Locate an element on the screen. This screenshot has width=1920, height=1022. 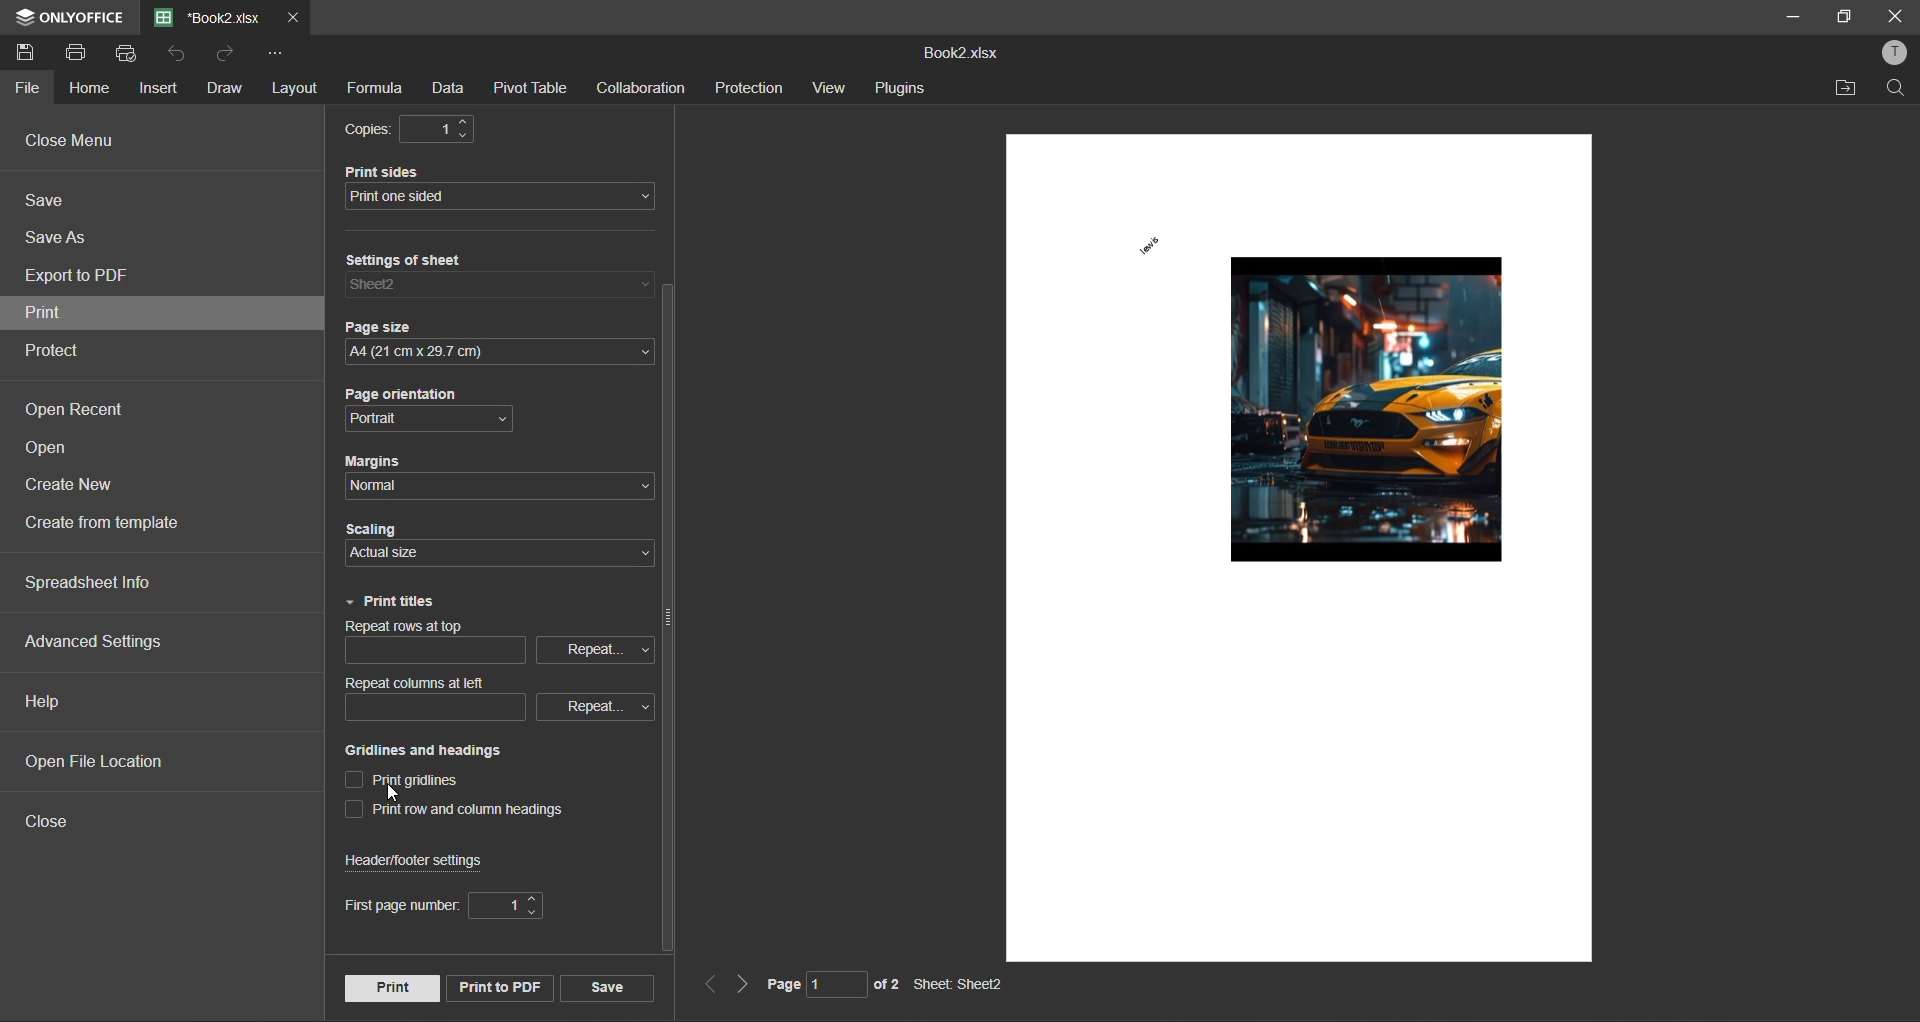
page number is located at coordinates (832, 985).